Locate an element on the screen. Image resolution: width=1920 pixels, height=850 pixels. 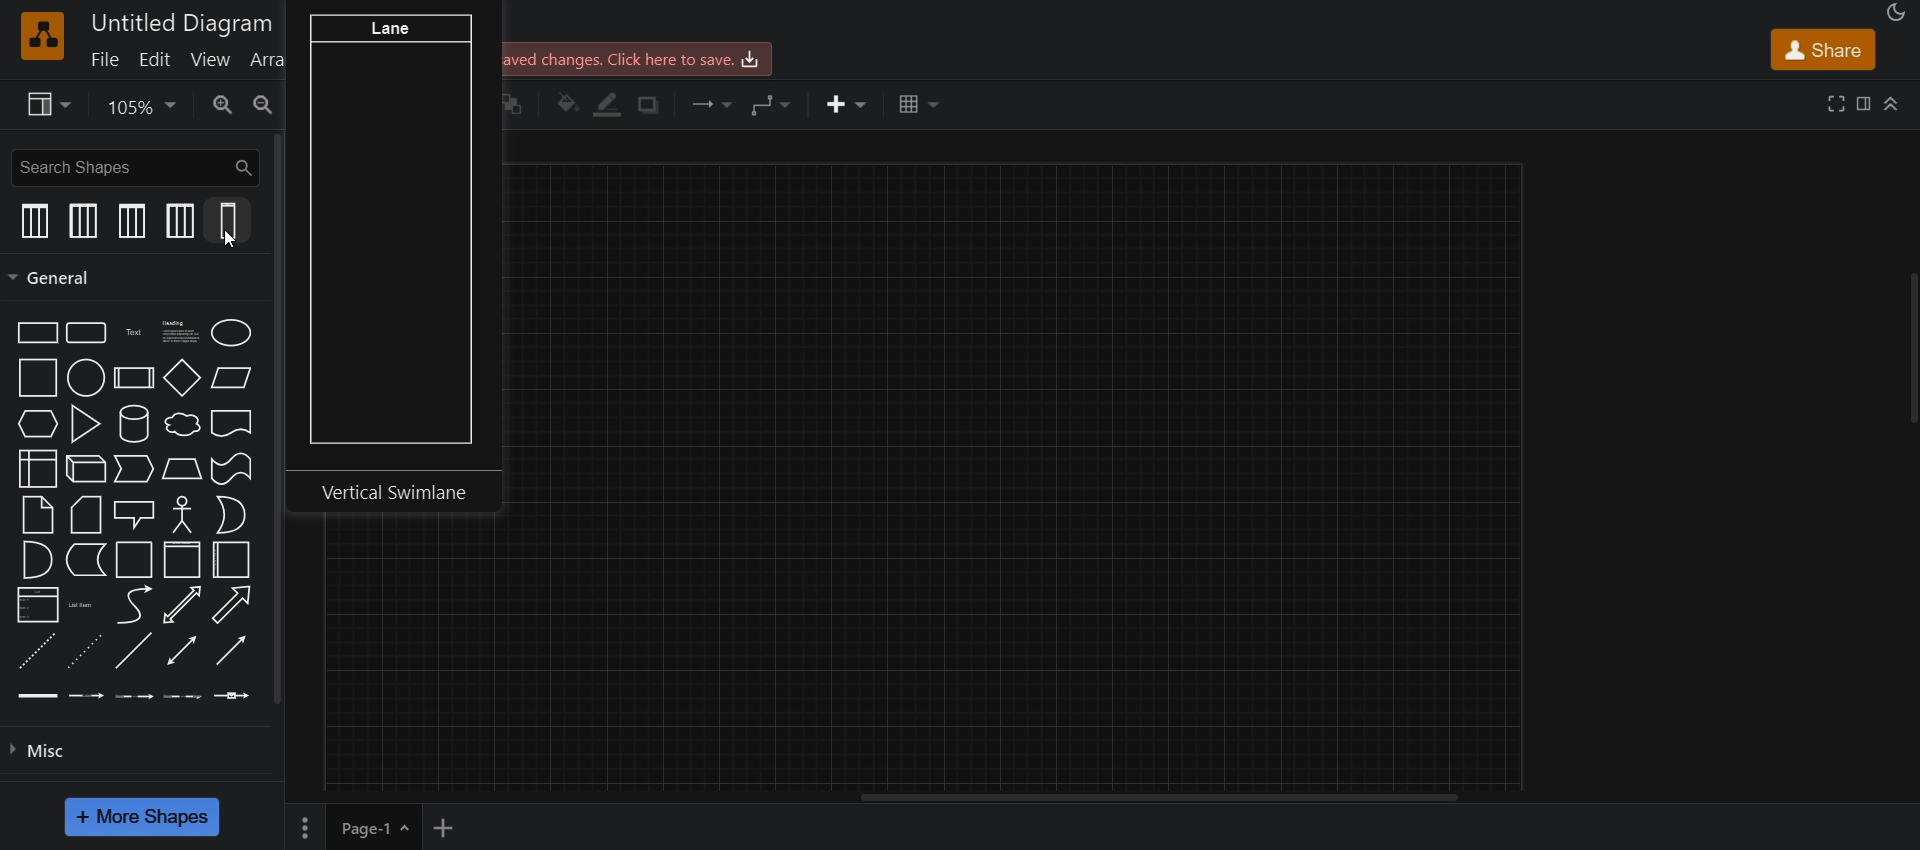
card is located at coordinates (84, 516).